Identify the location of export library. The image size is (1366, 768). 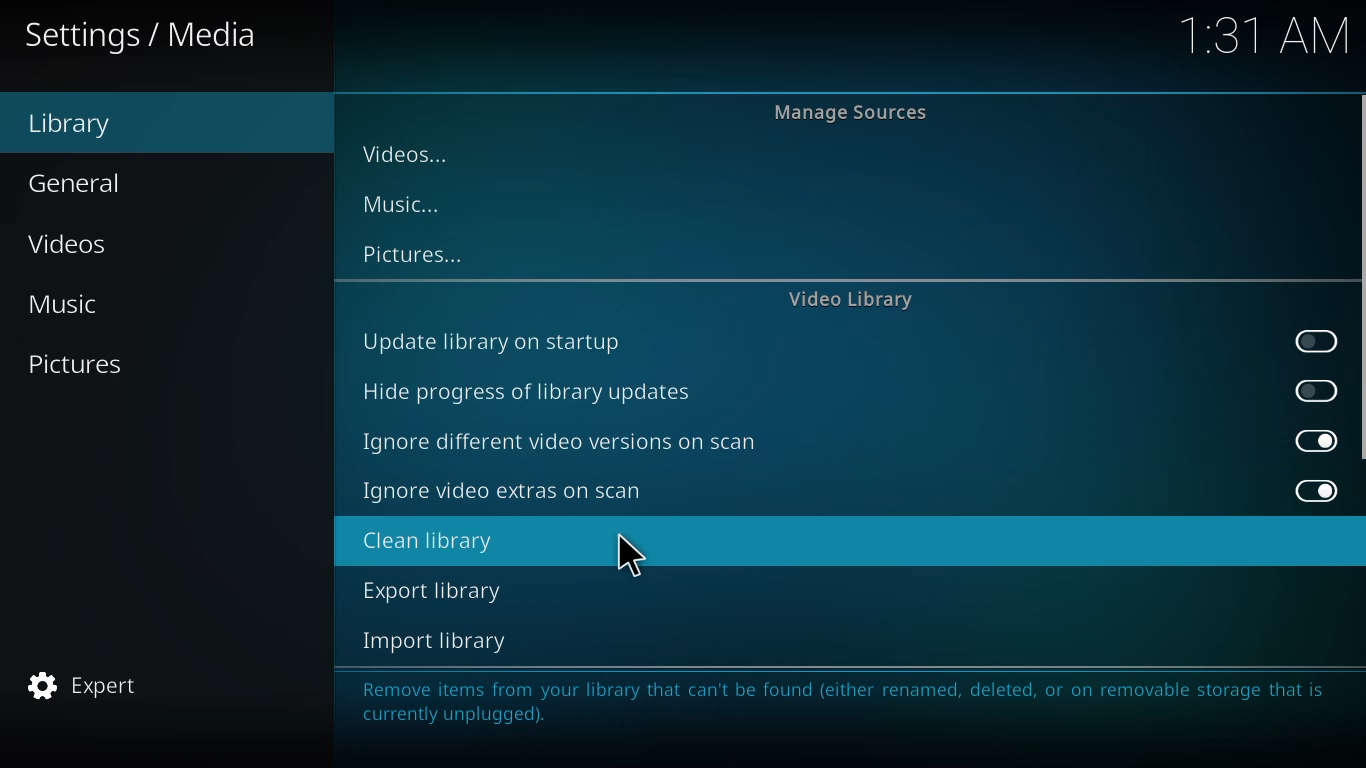
(430, 591).